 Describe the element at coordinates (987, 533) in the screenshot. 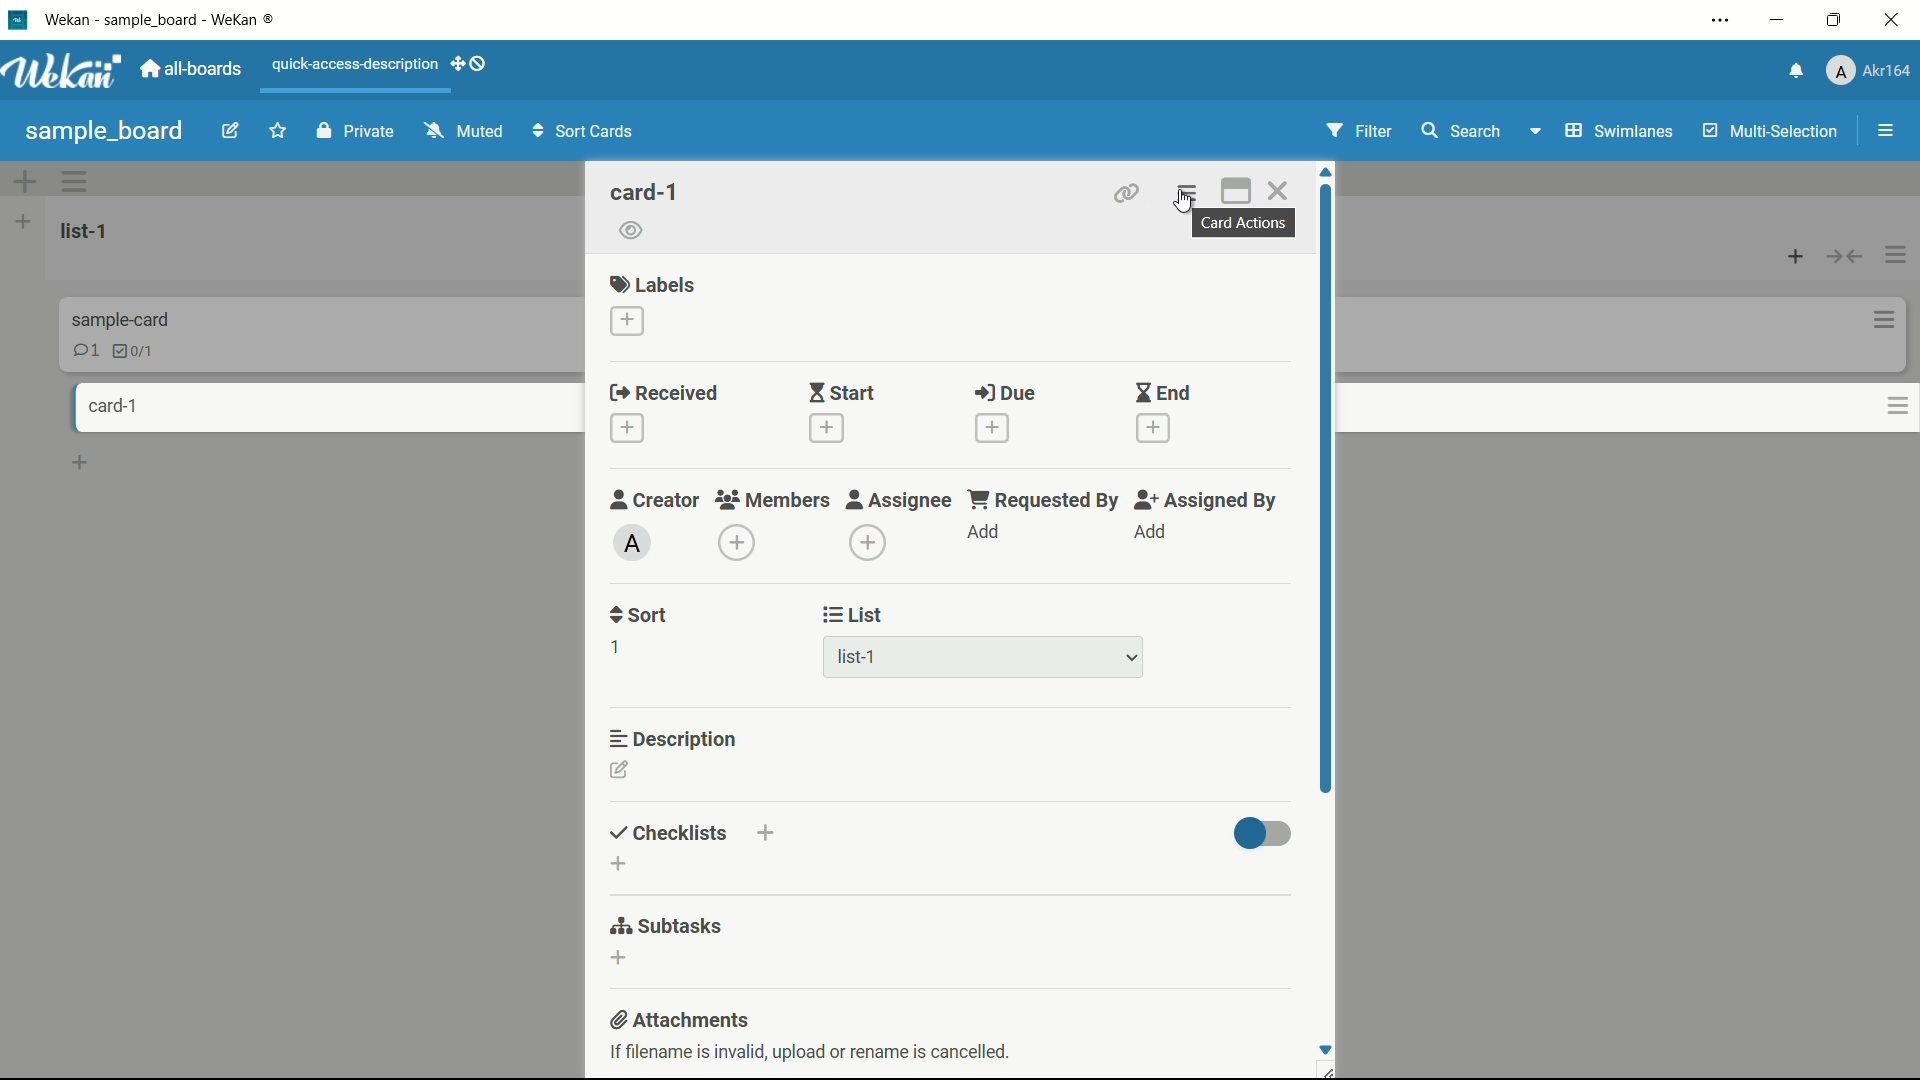

I see `add` at that location.